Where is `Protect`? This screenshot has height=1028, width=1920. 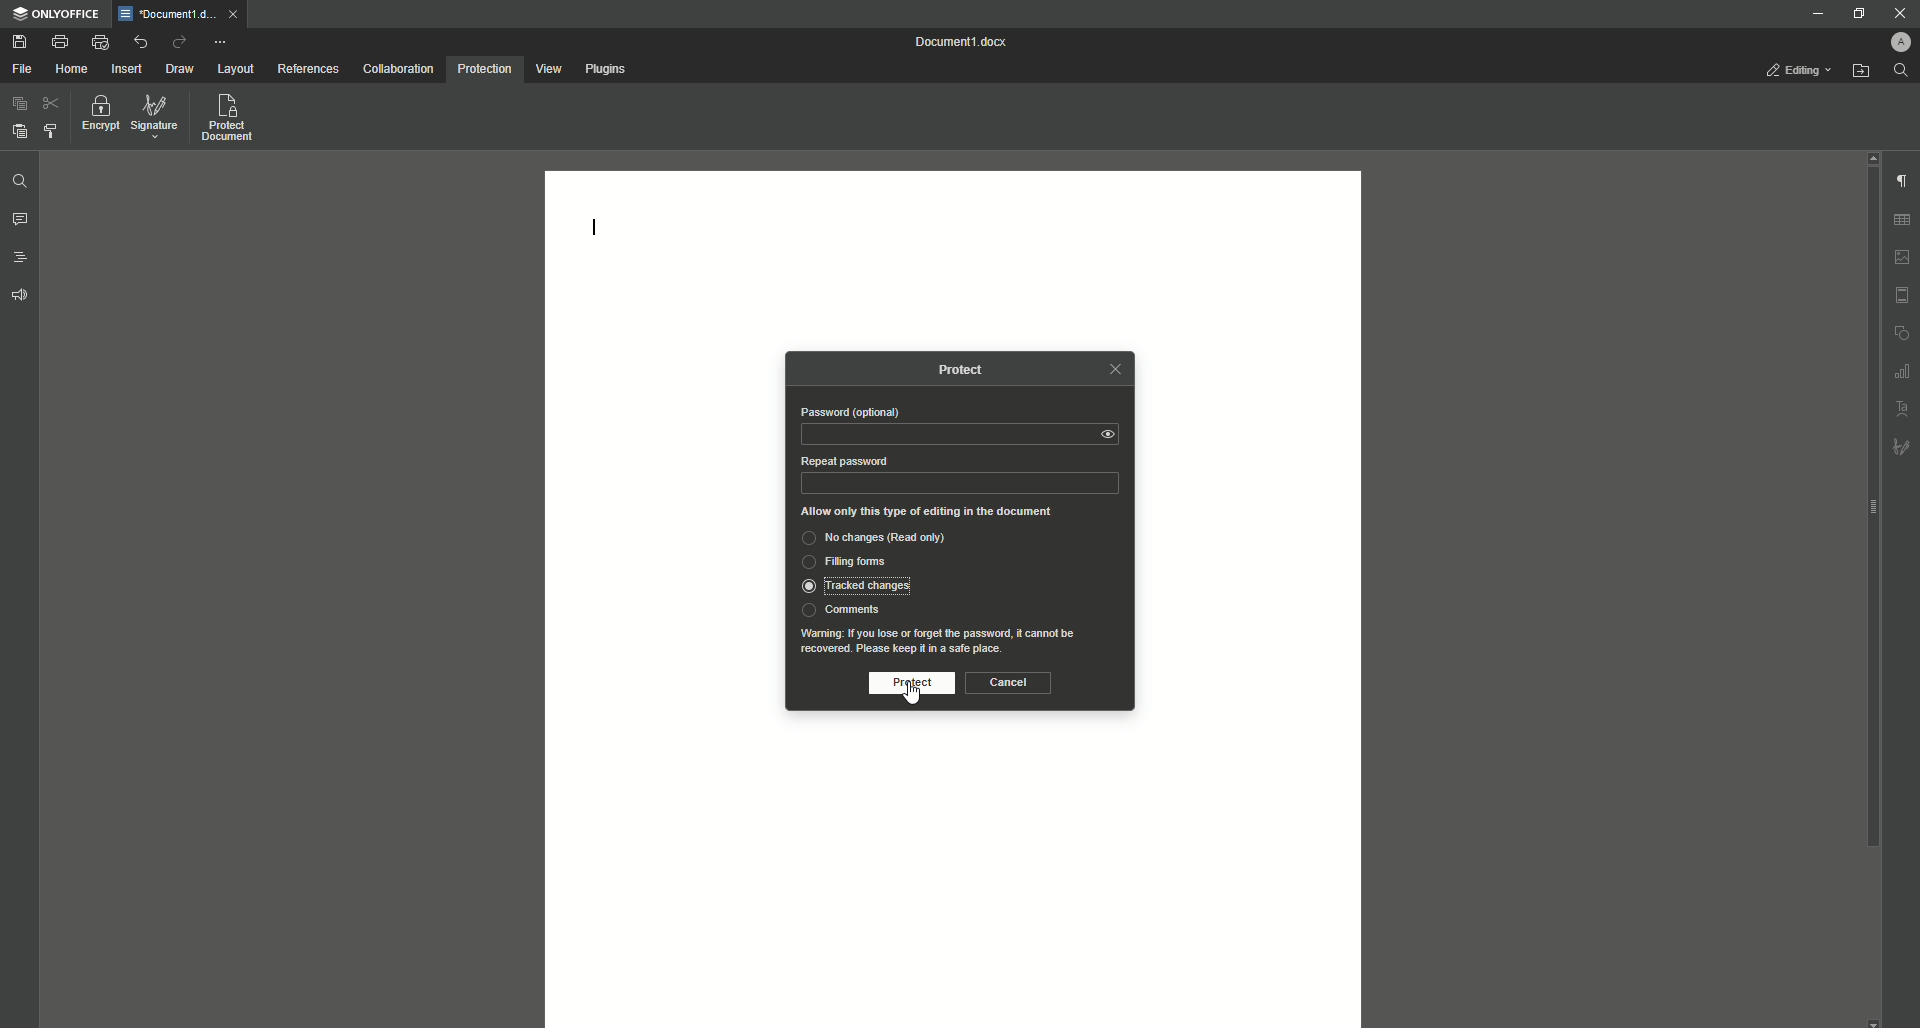 Protect is located at coordinates (957, 370).